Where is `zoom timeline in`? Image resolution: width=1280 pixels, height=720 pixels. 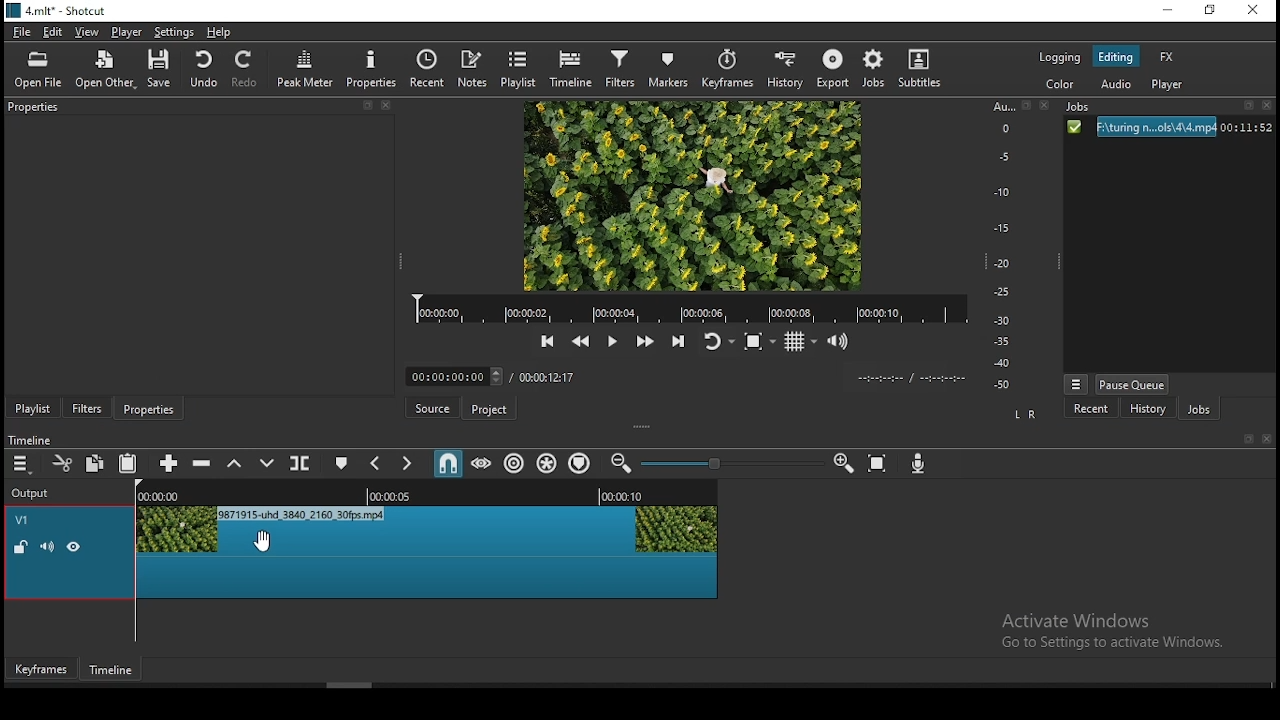
zoom timeline in is located at coordinates (843, 458).